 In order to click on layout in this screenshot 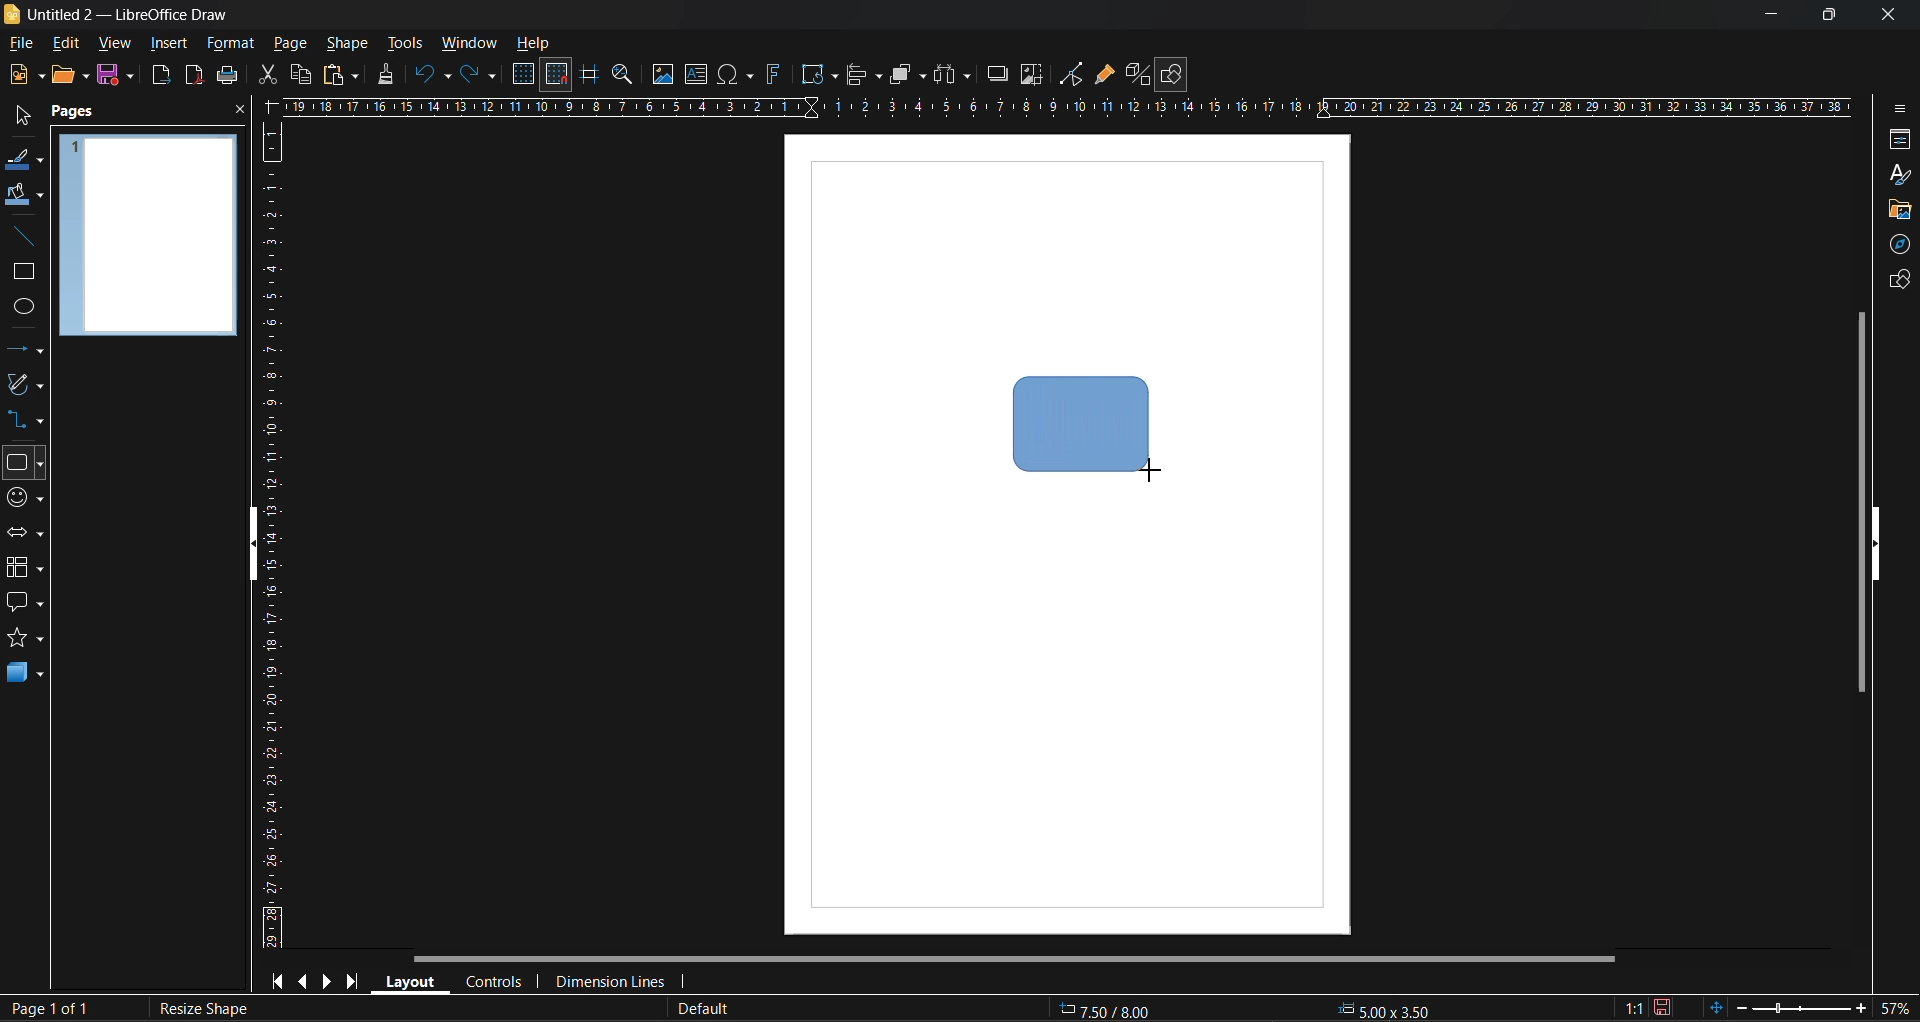, I will do `click(406, 980)`.